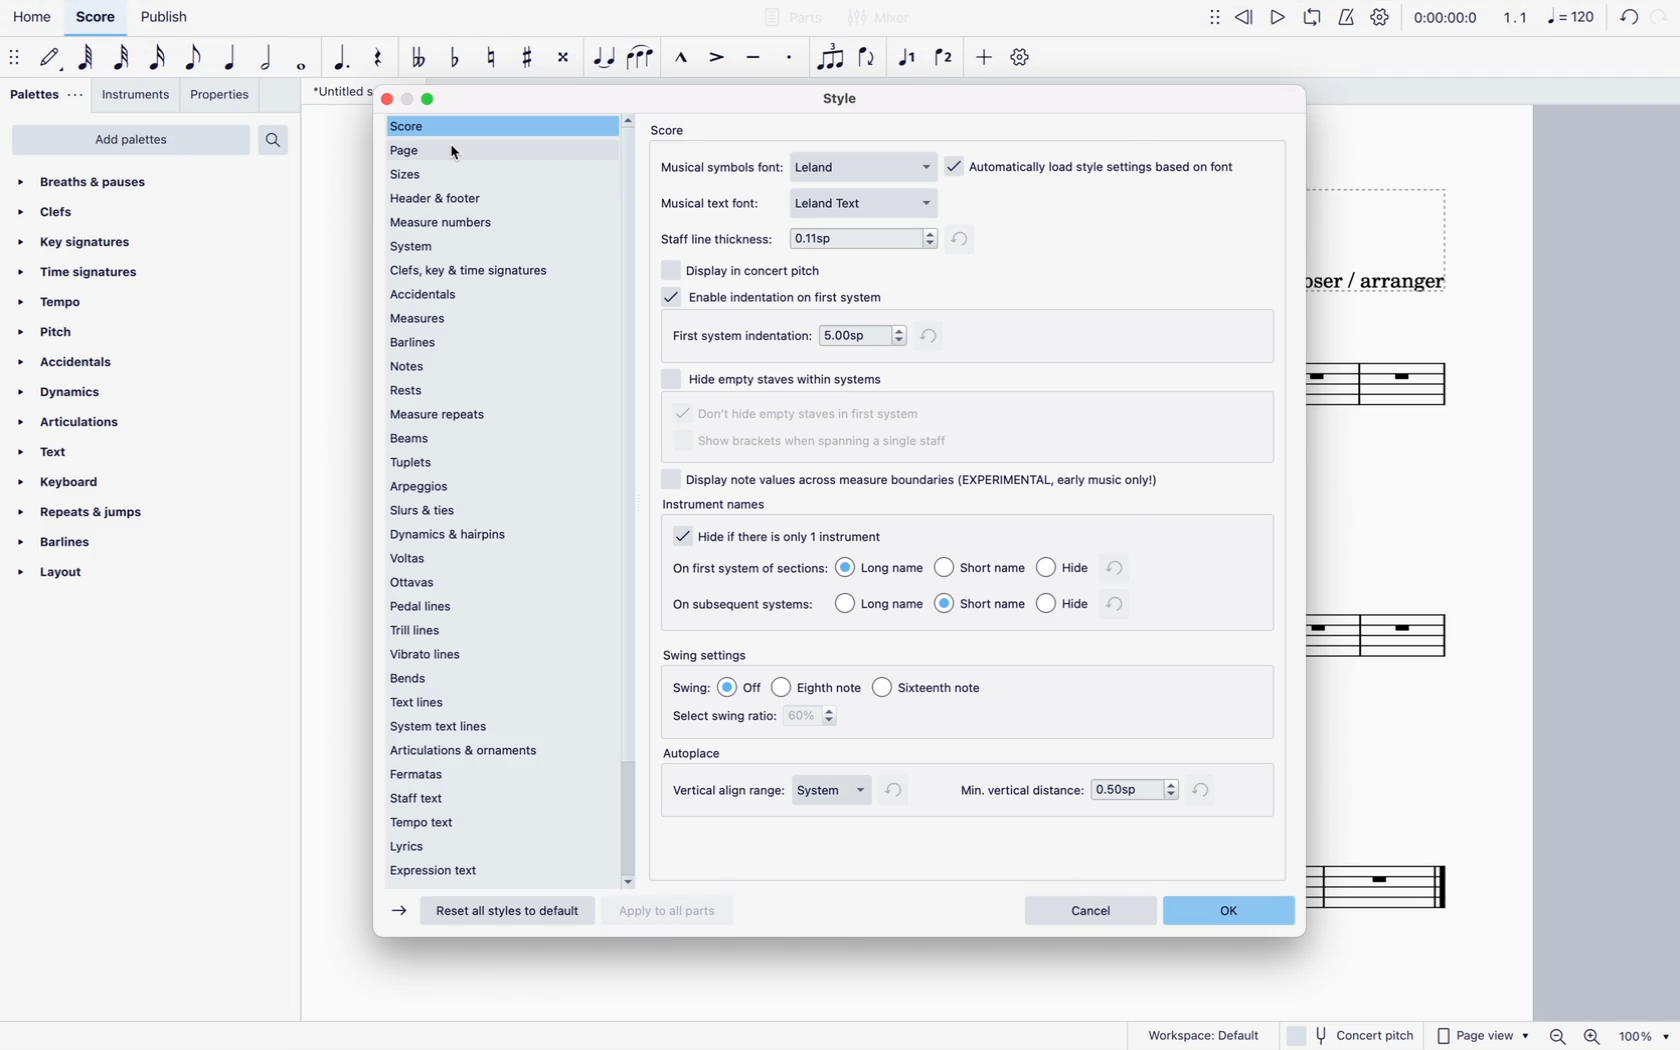 This screenshot has height=1050, width=1680. What do you see at coordinates (264, 61) in the screenshot?
I see `half note` at bounding box center [264, 61].